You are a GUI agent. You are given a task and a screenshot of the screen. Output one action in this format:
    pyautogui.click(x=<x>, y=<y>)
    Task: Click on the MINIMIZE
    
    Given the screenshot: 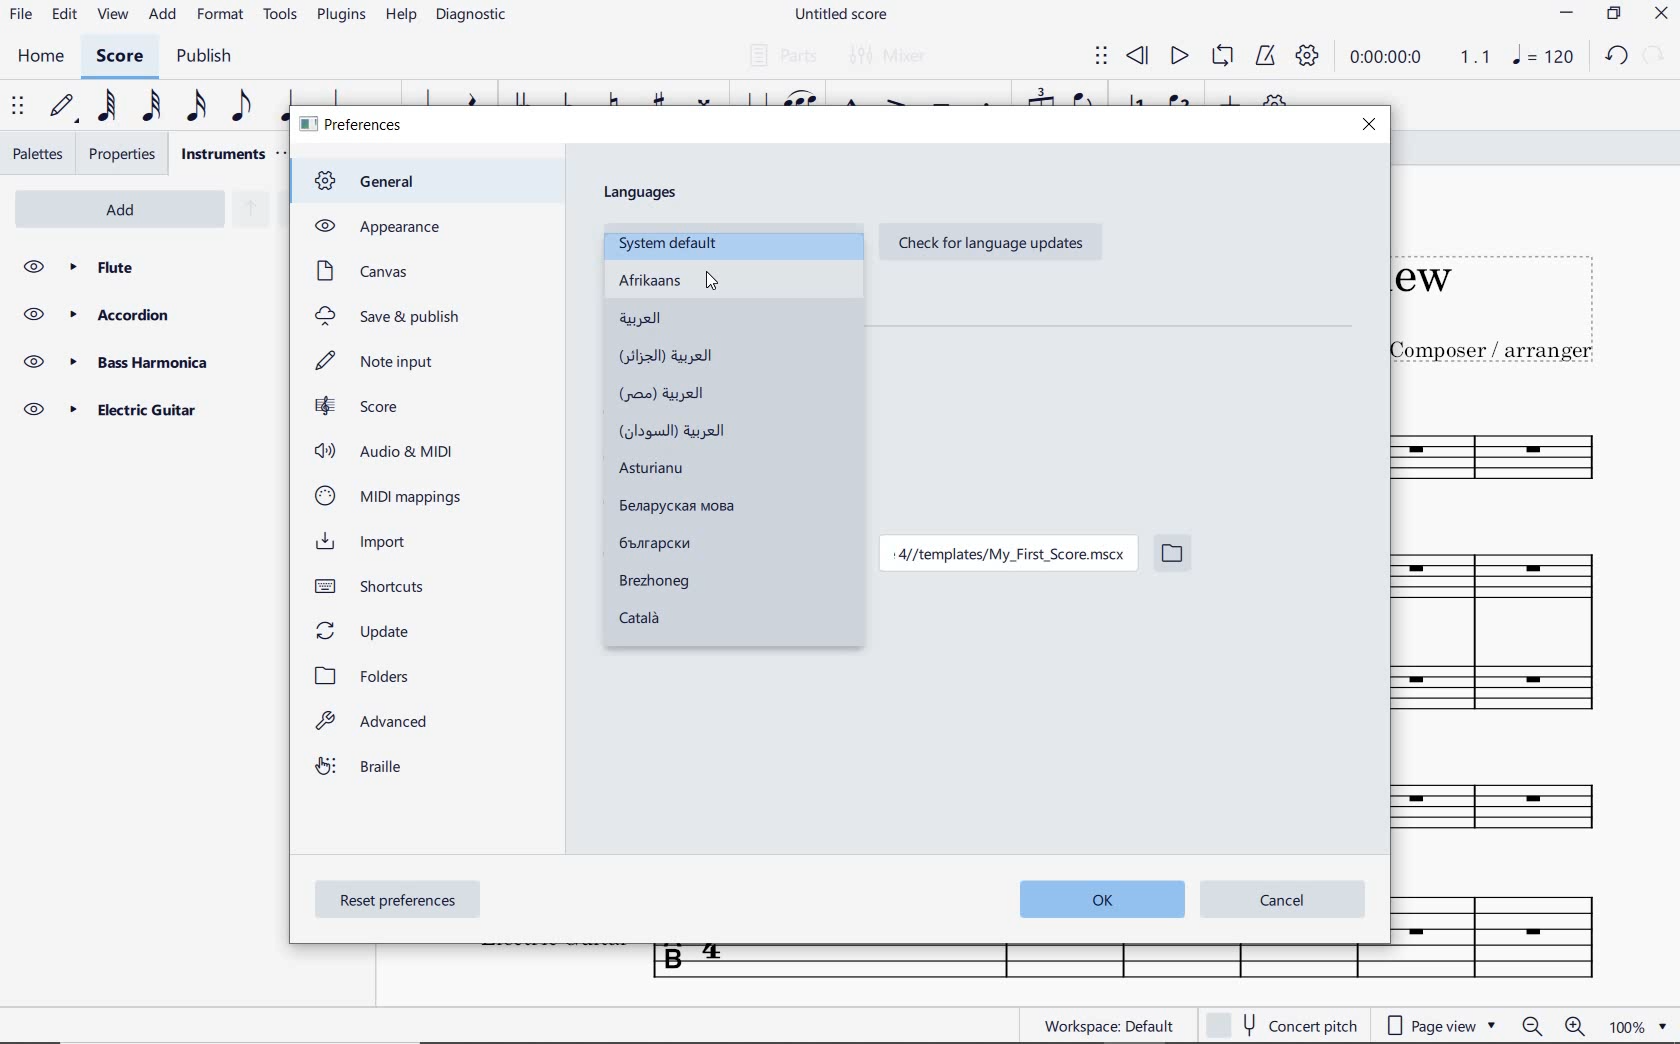 What is the action you would take?
    pyautogui.click(x=1569, y=16)
    